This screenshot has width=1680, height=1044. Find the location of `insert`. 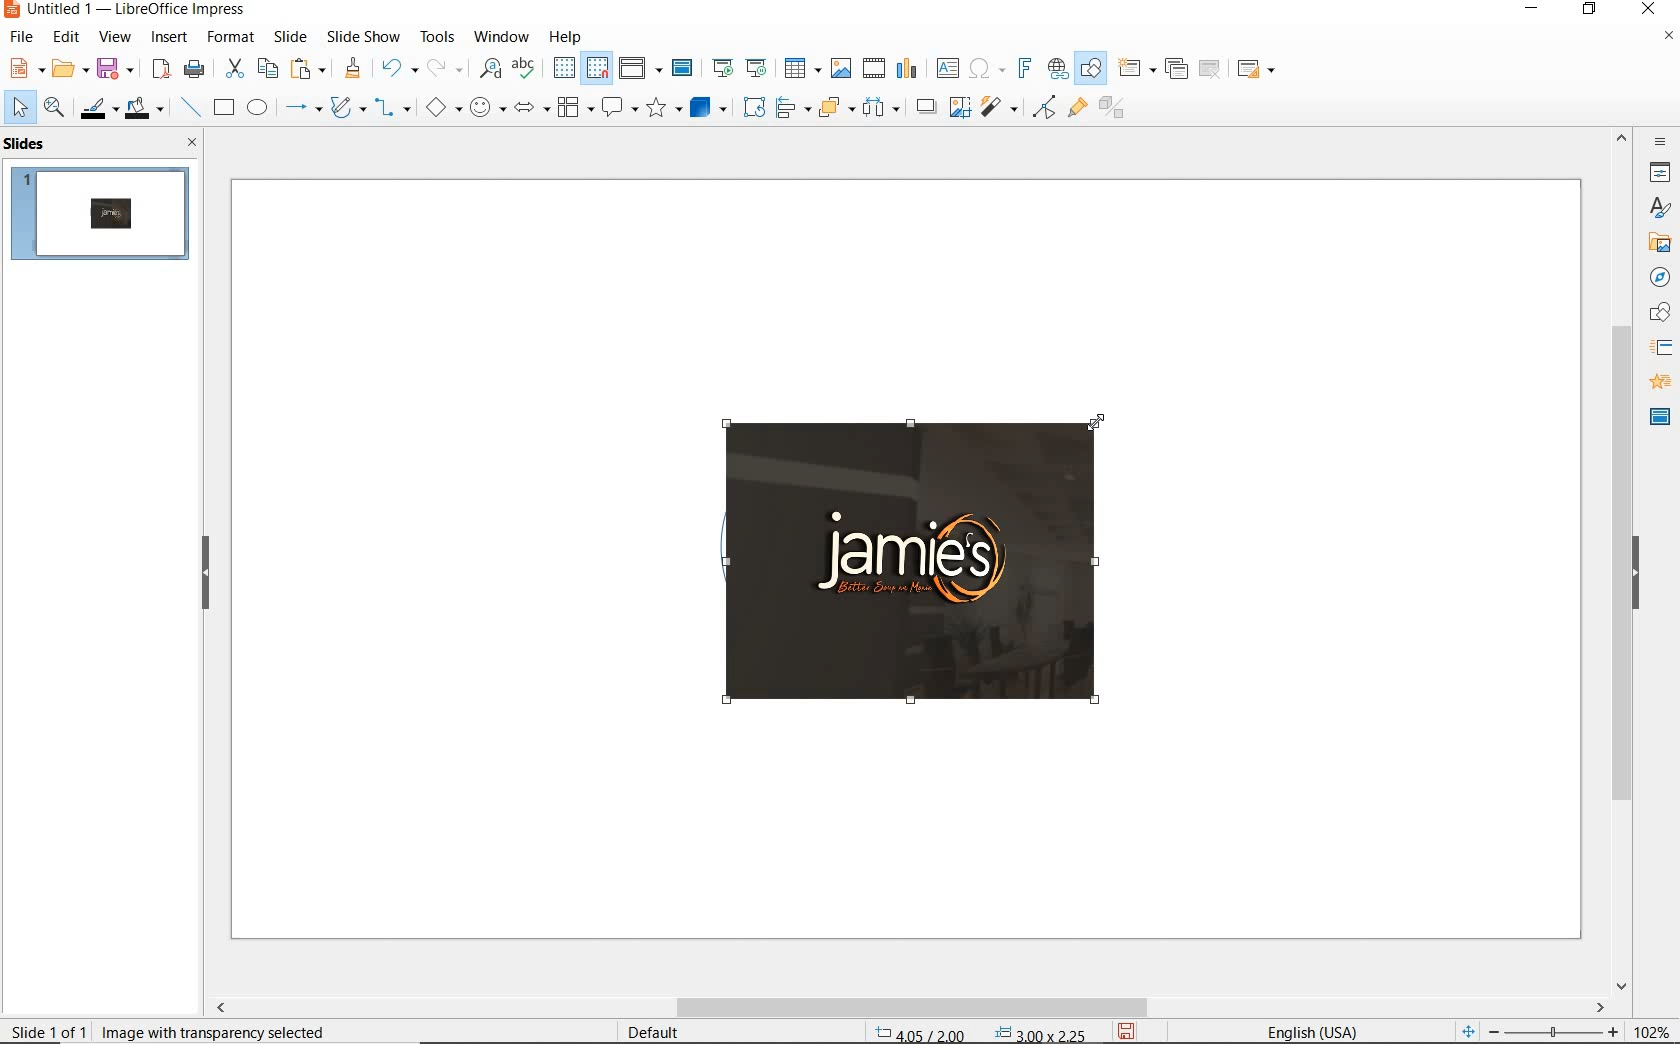

insert is located at coordinates (170, 39).